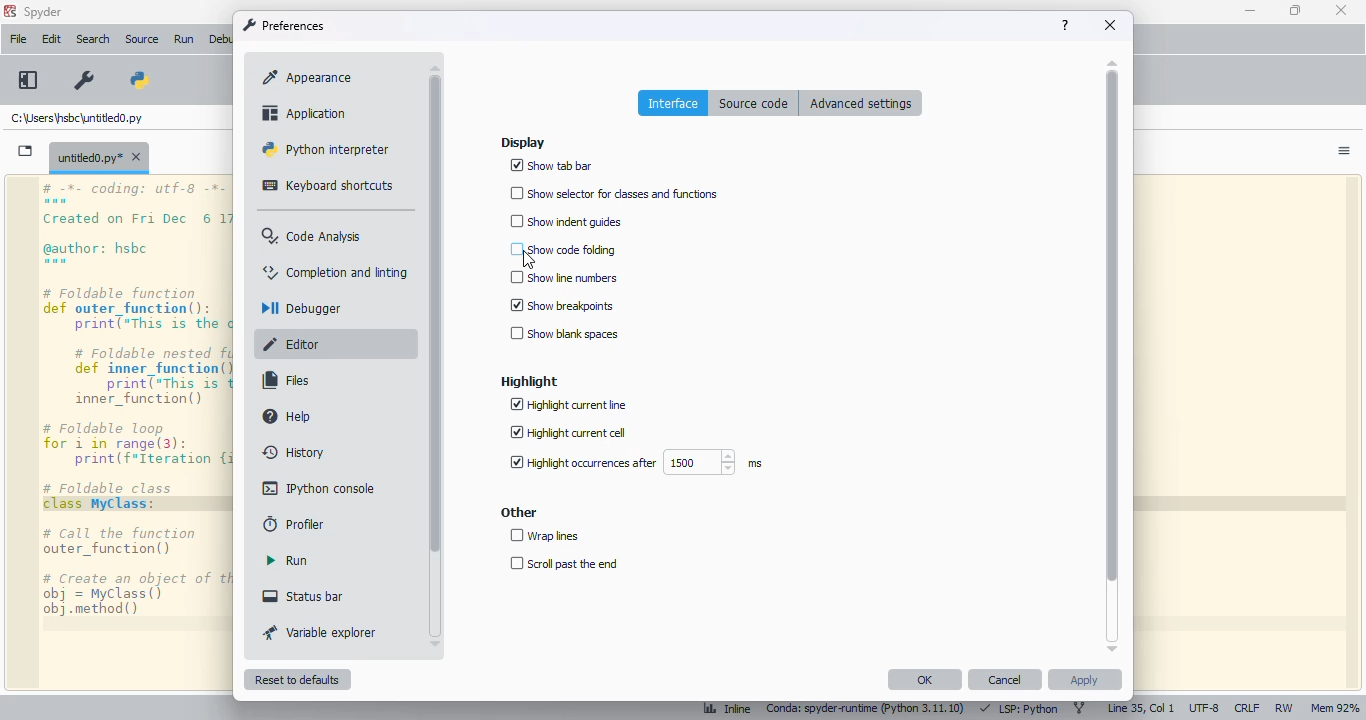 The height and width of the screenshot is (720, 1366). What do you see at coordinates (284, 25) in the screenshot?
I see `preferences` at bounding box center [284, 25].